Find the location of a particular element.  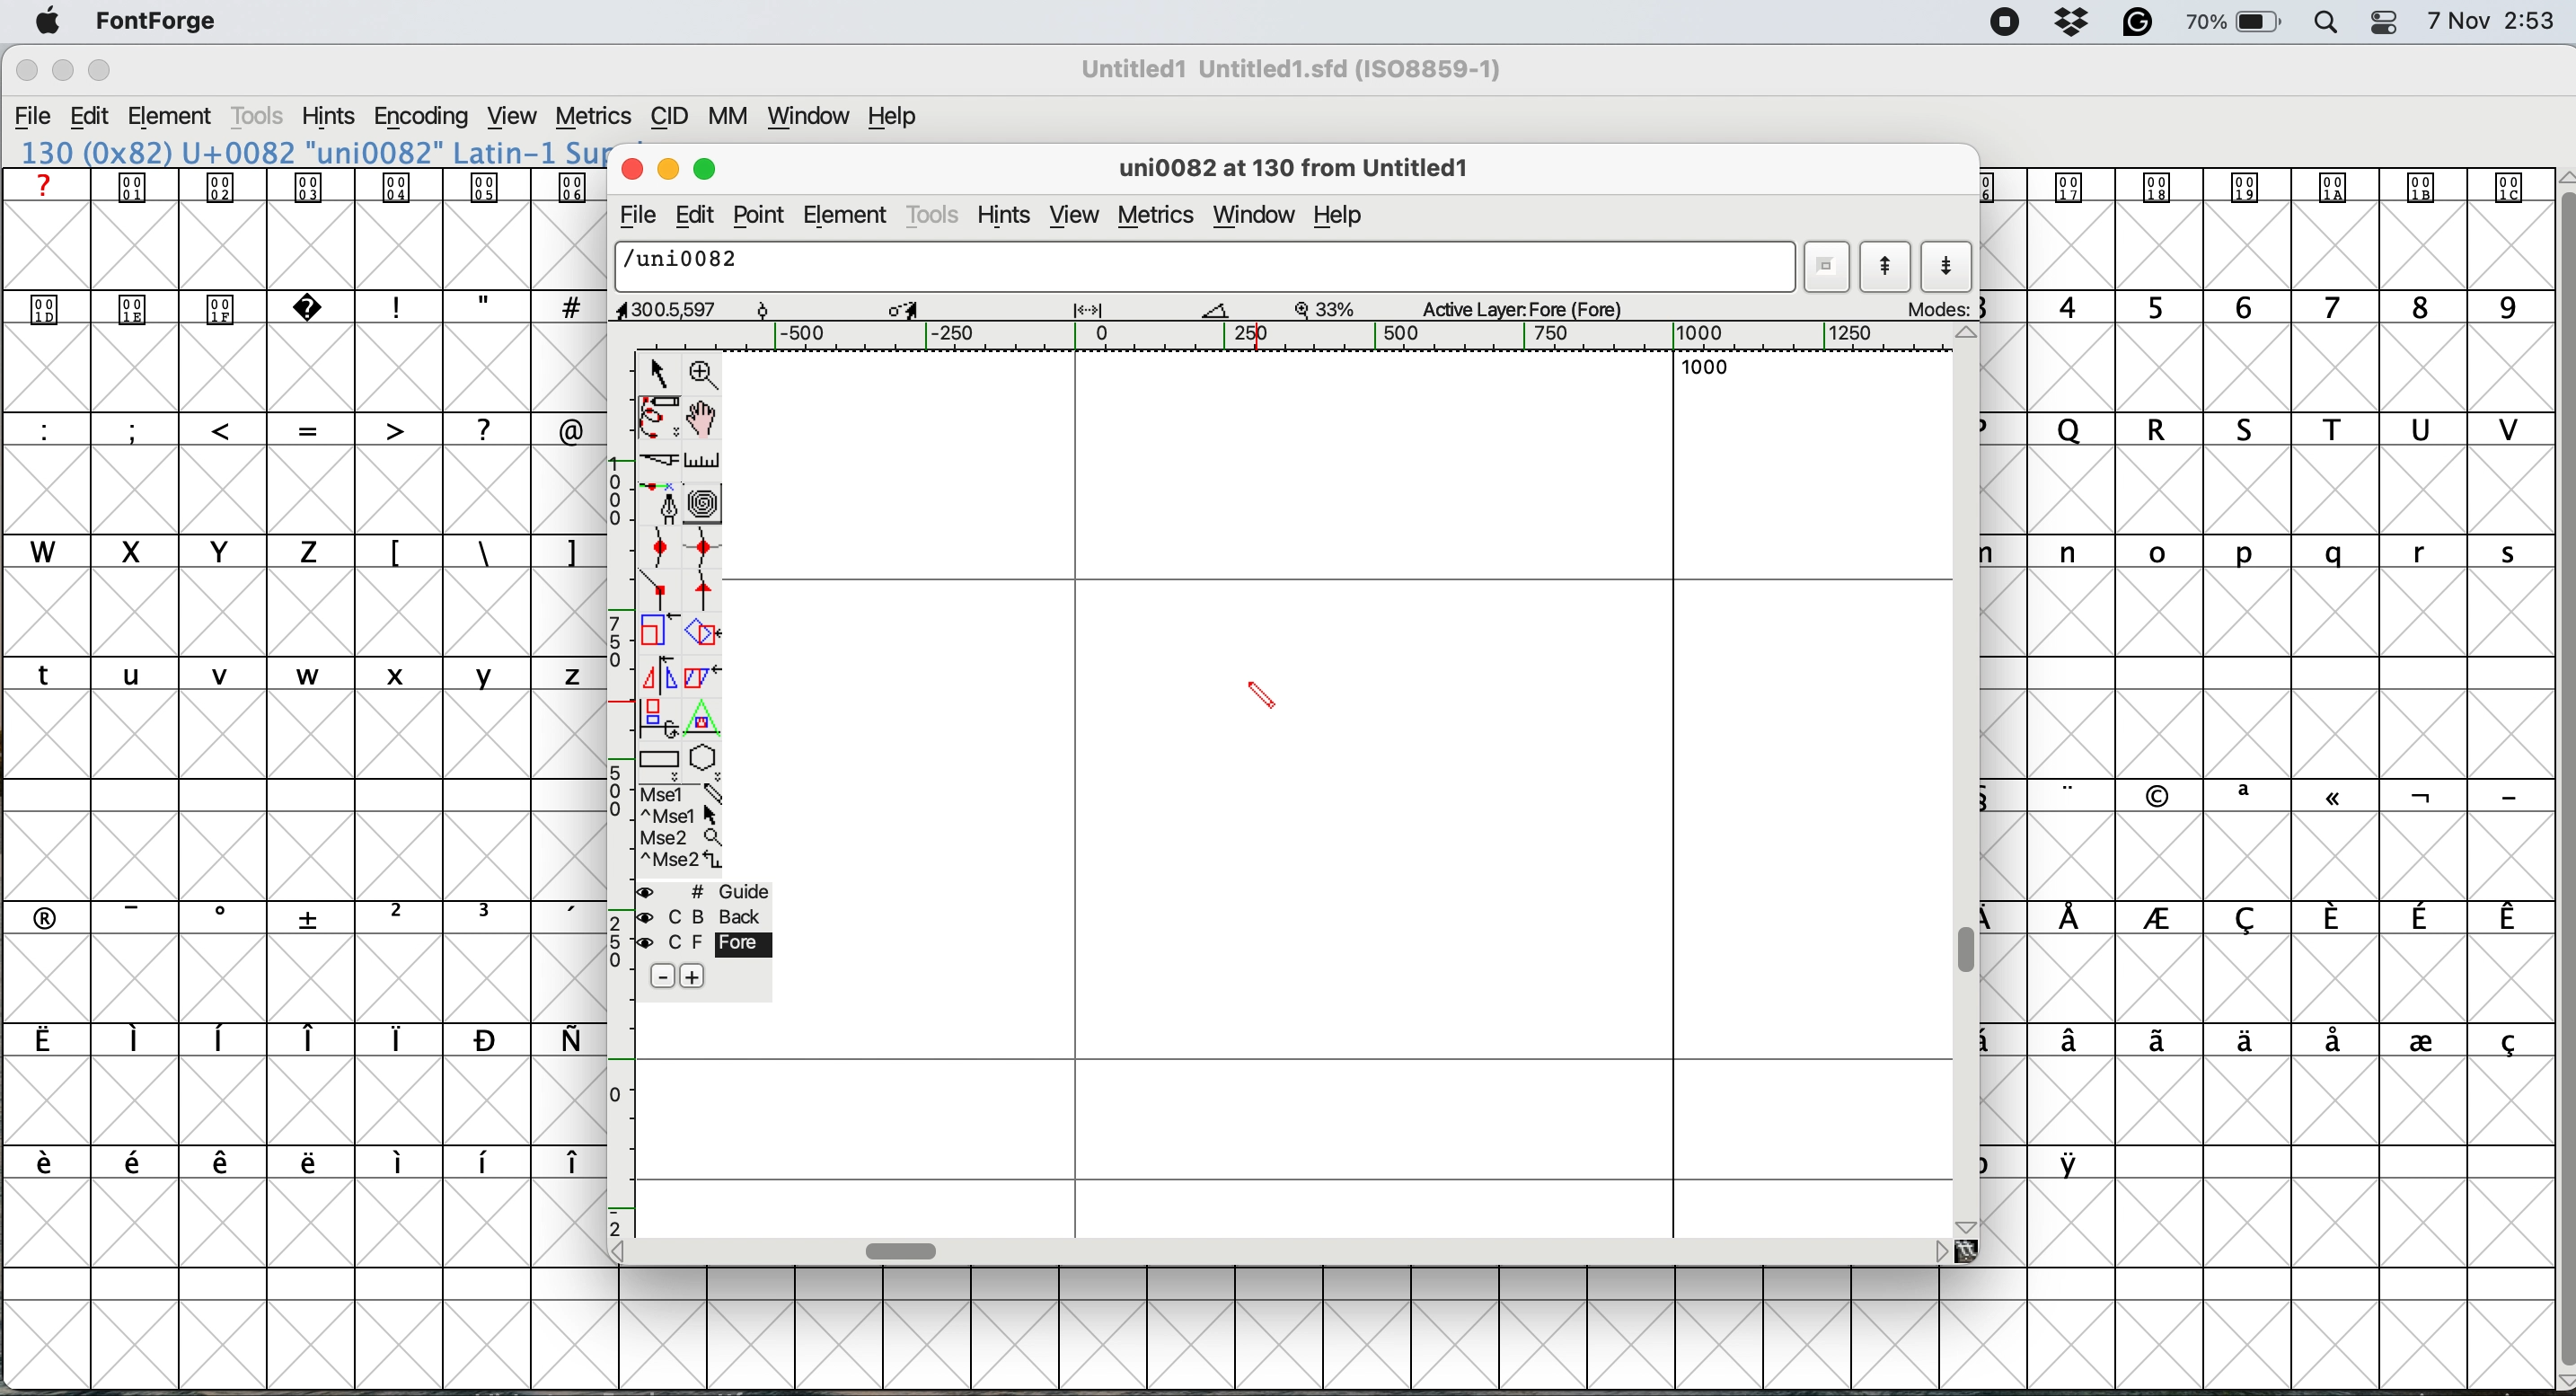

battery is located at coordinates (2237, 23).